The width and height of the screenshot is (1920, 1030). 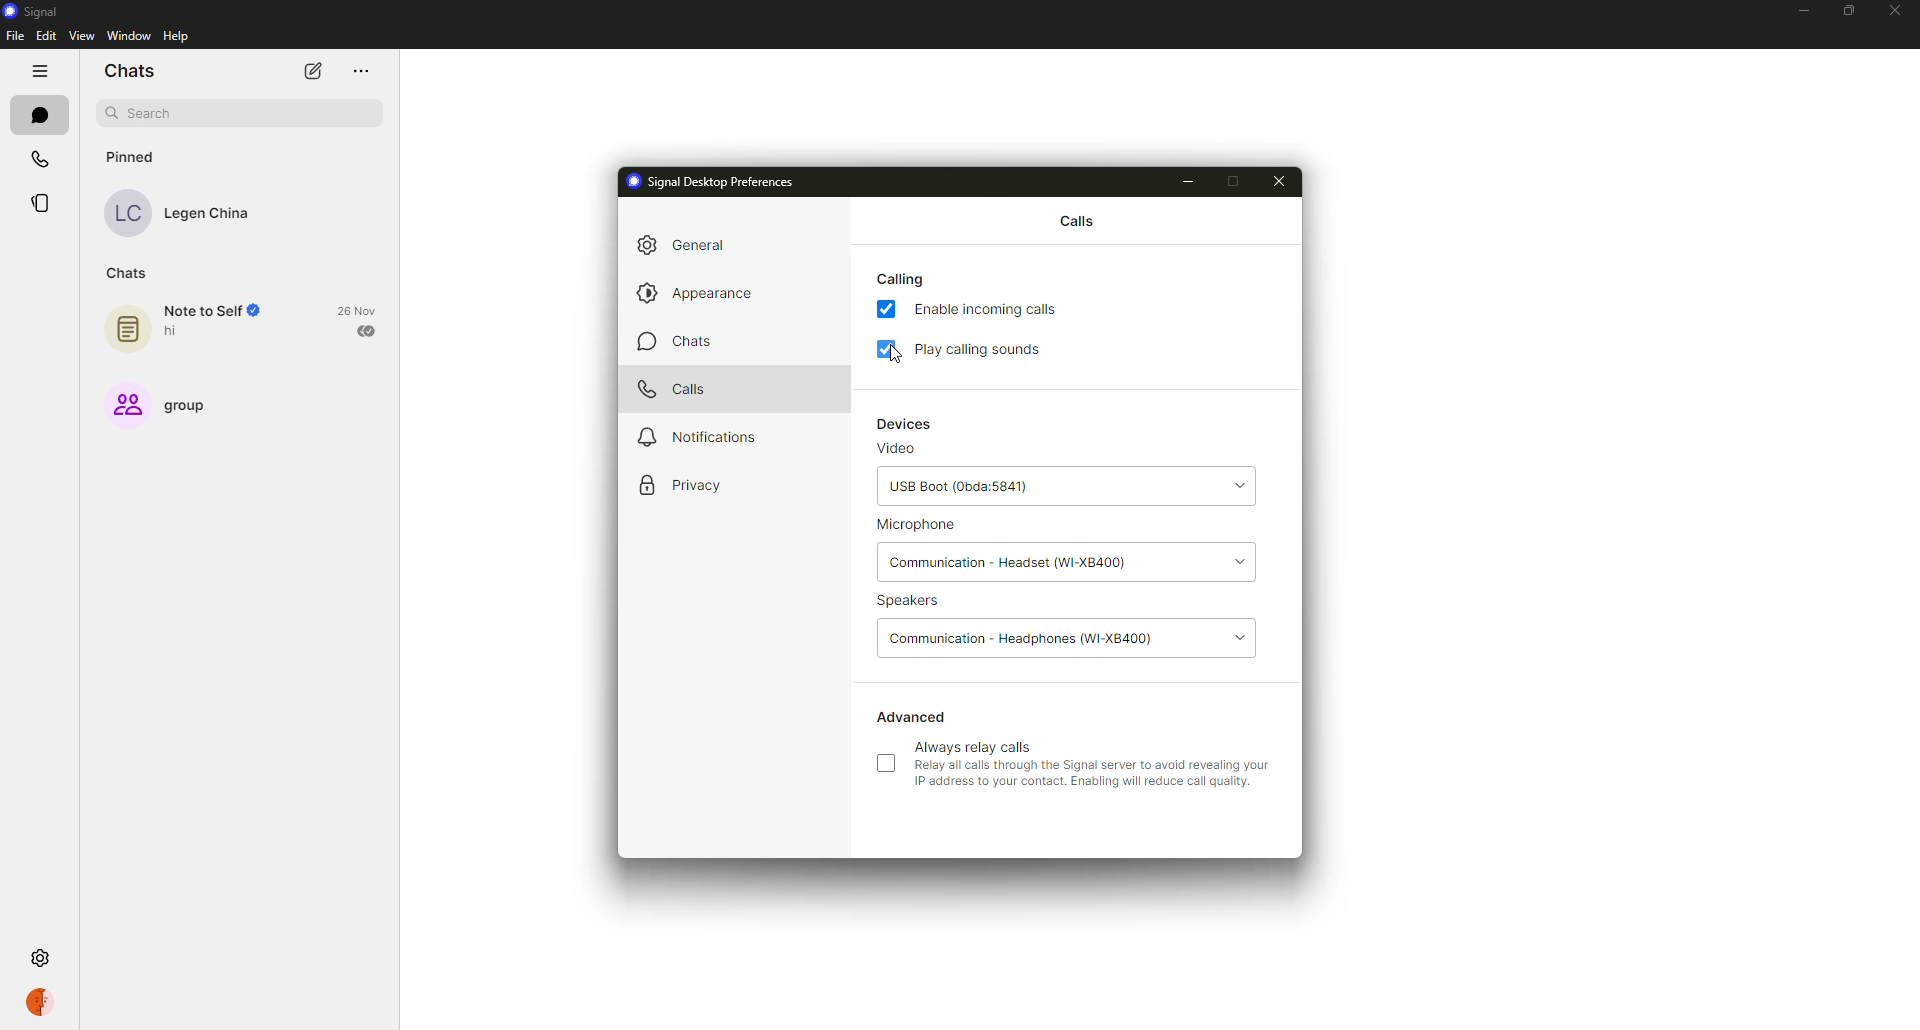 I want to click on group, so click(x=158, y=405).